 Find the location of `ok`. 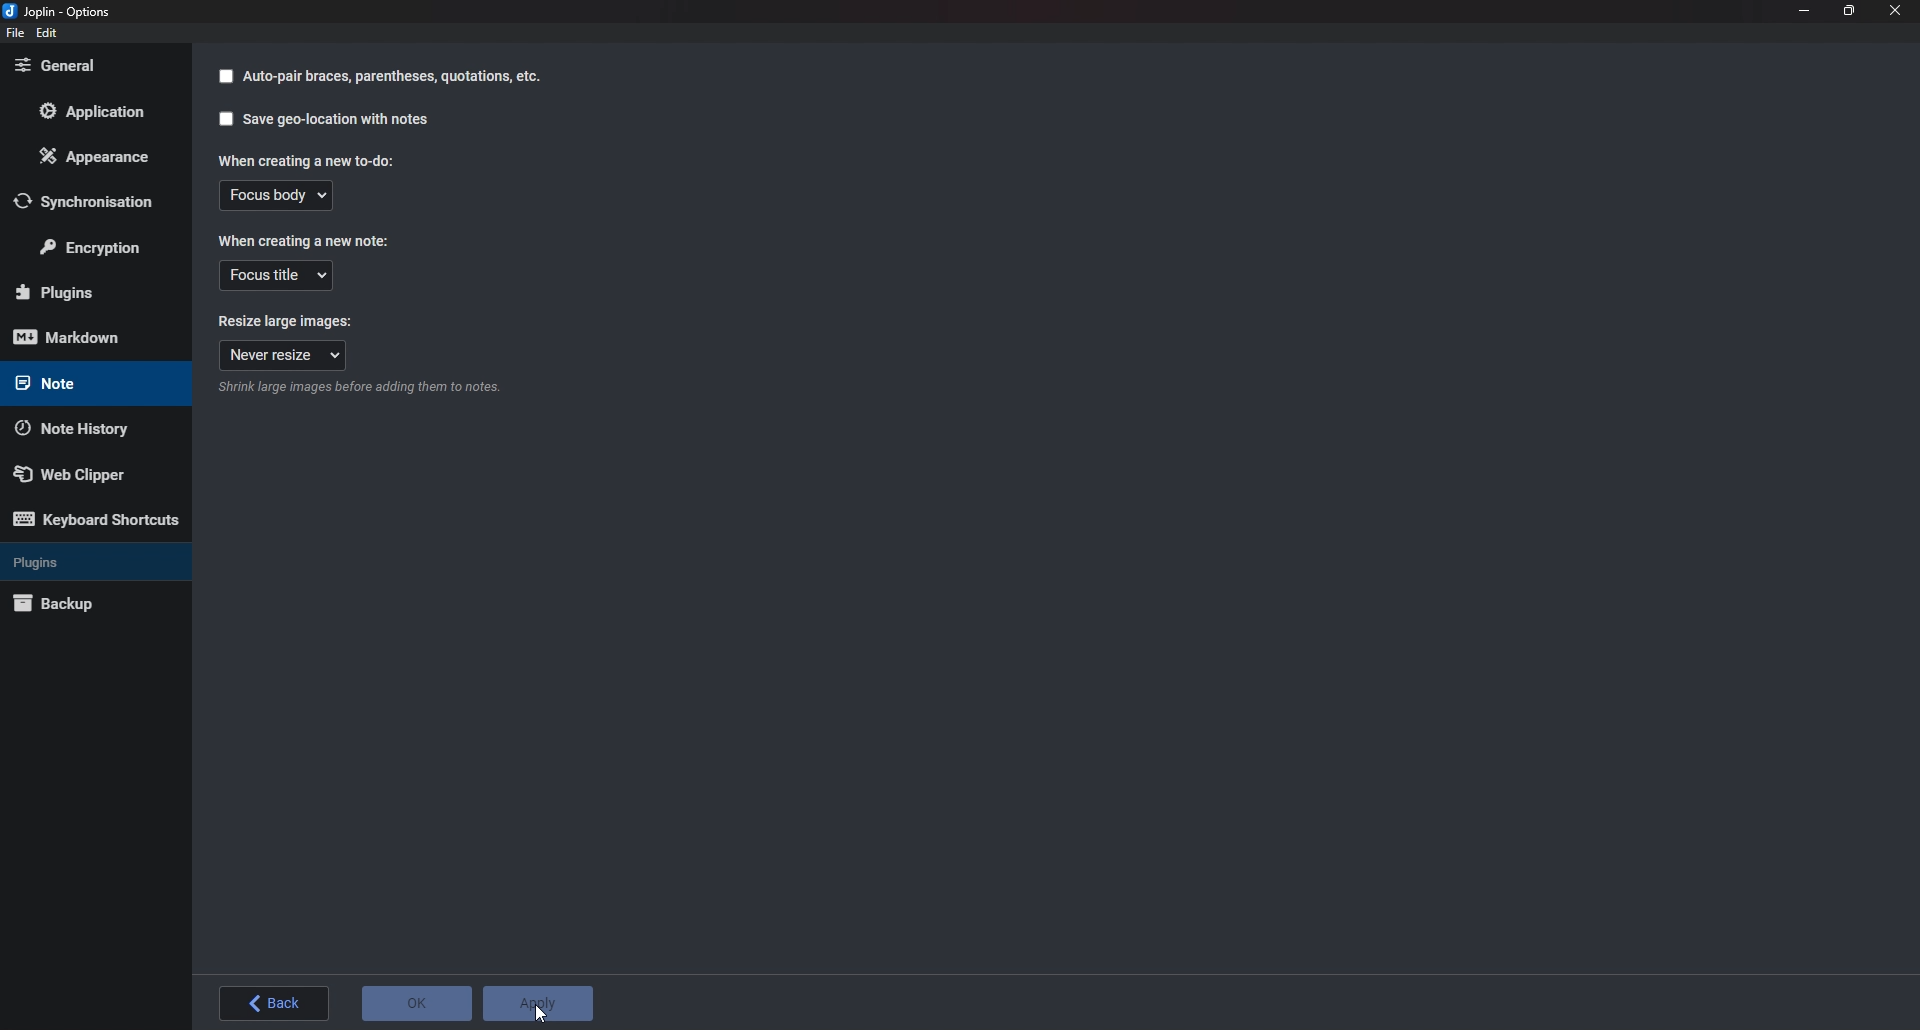

ok is located at coordinates (416, 1007).